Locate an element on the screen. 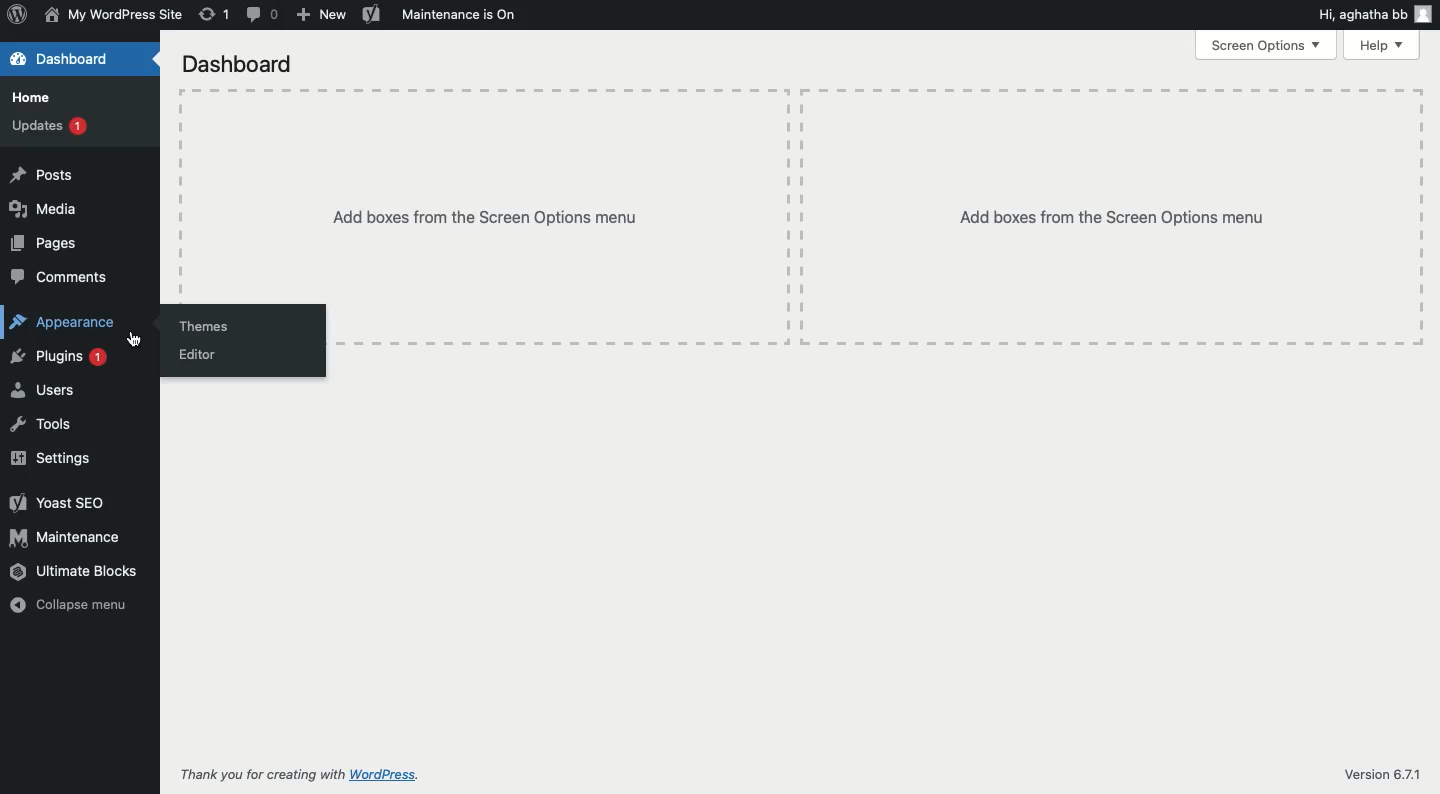 The image size is (1440, 794). Collapse menu is located at coordinates (67, 605).